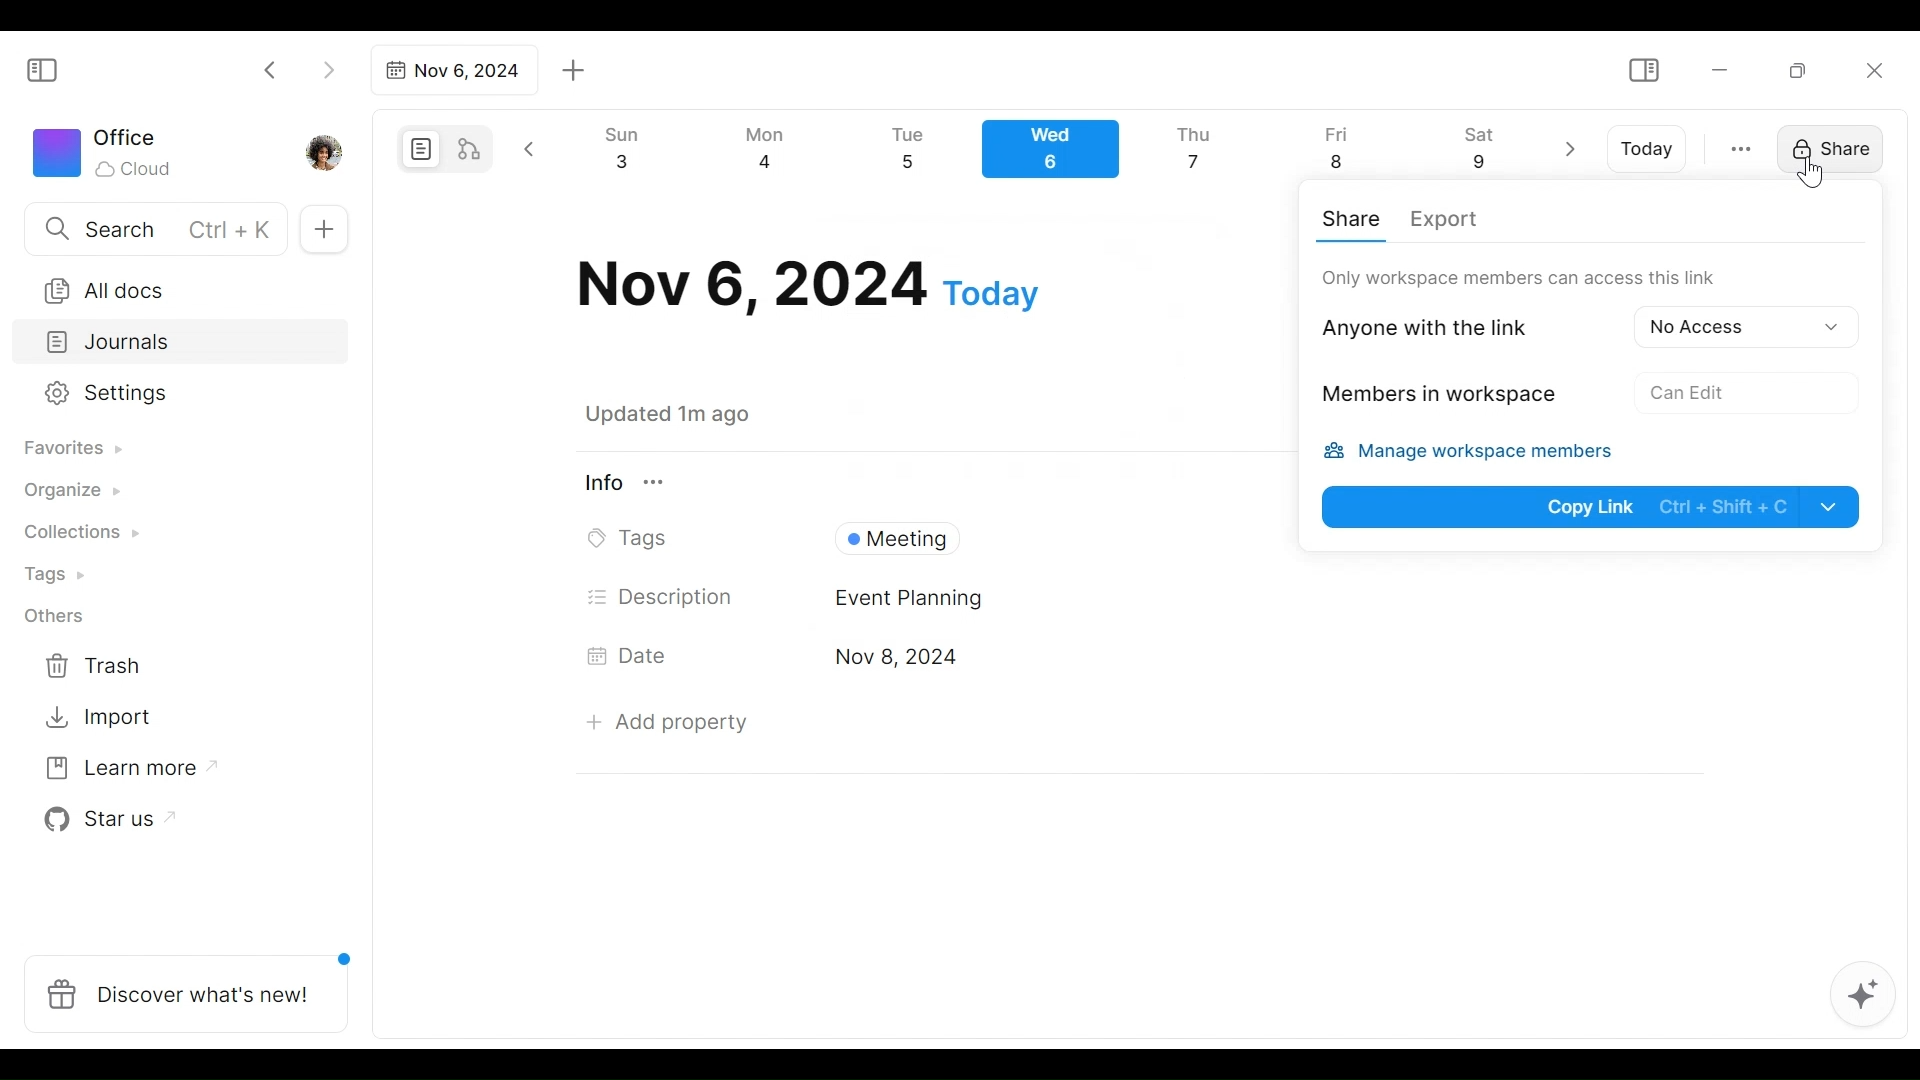 The image size is (1920, 1080). Describe the element at coordinates (667, 722) in the screenshot. I see `Add Property` at that location.